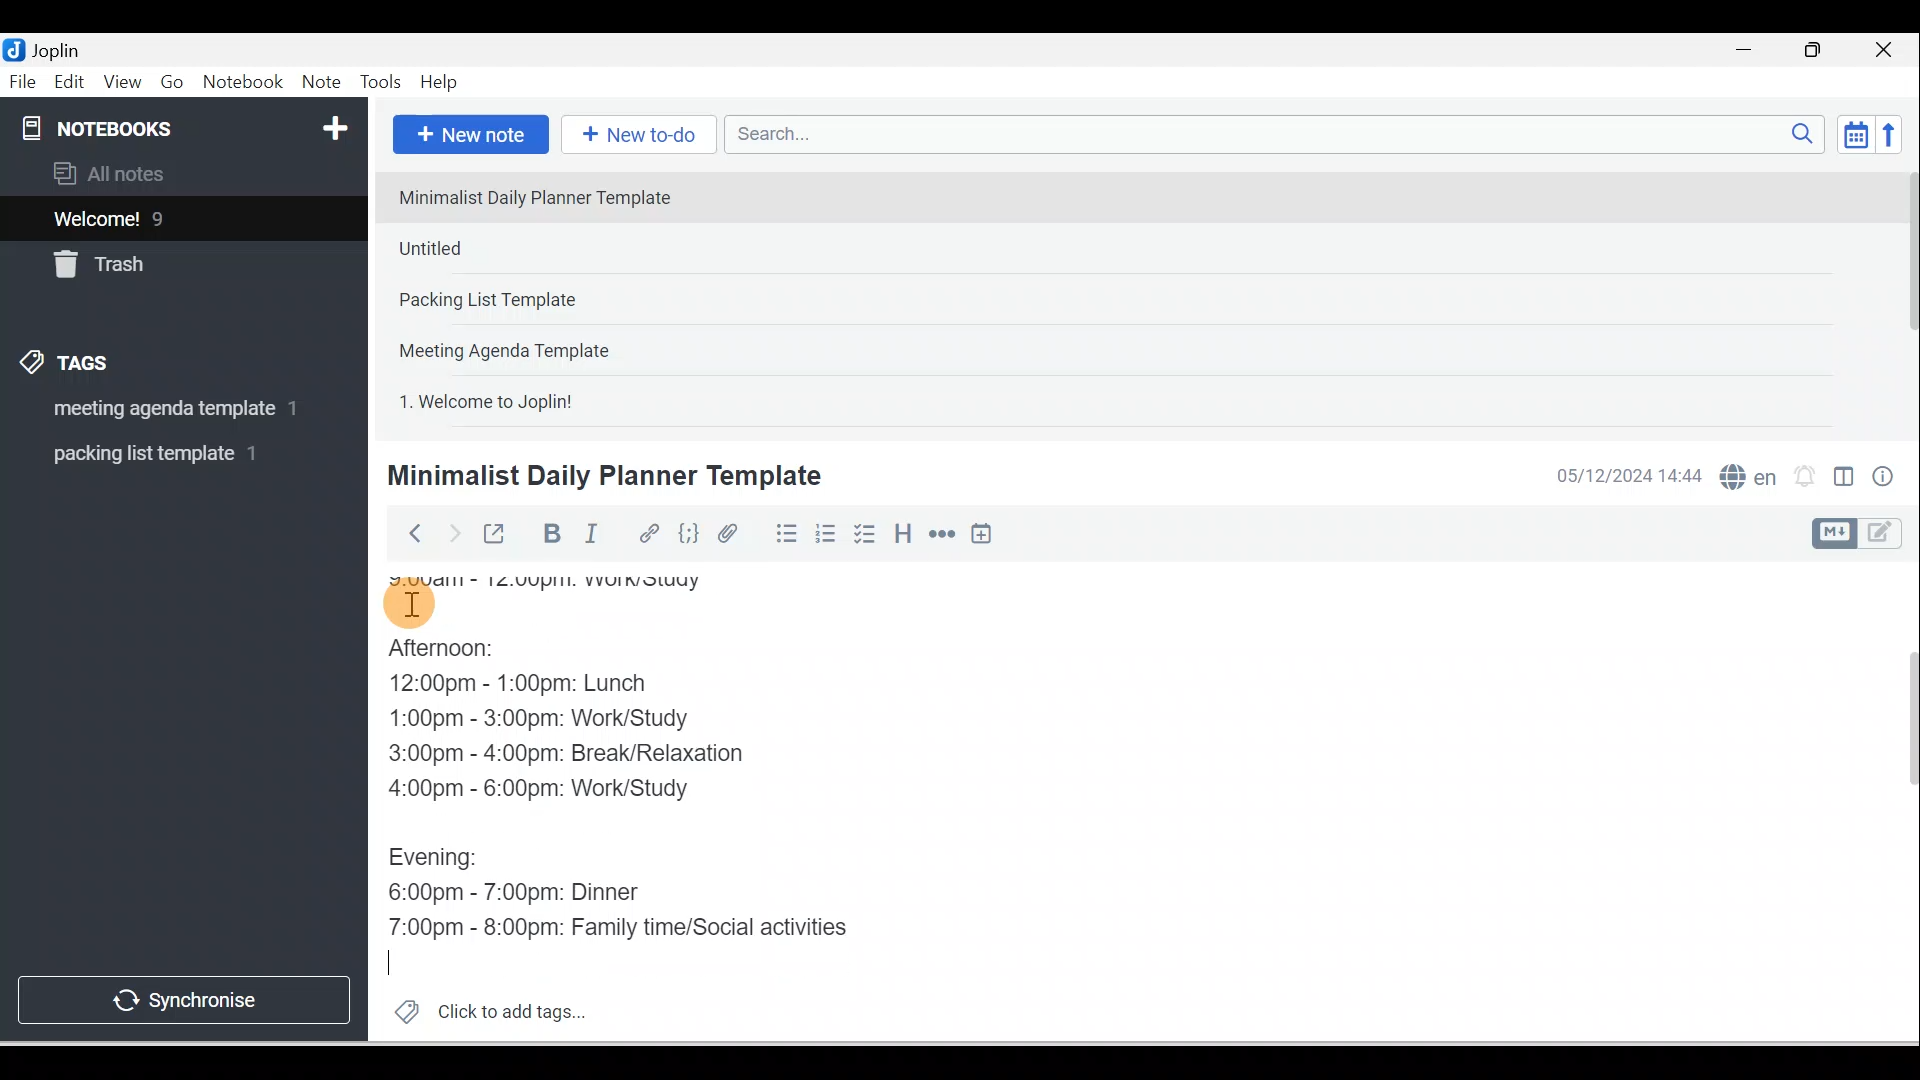 The height and width of the screenshot is (1080, 1920). Describe the element at coordinates (559, 399) in the screenshot. I see `Note 5` at that location.